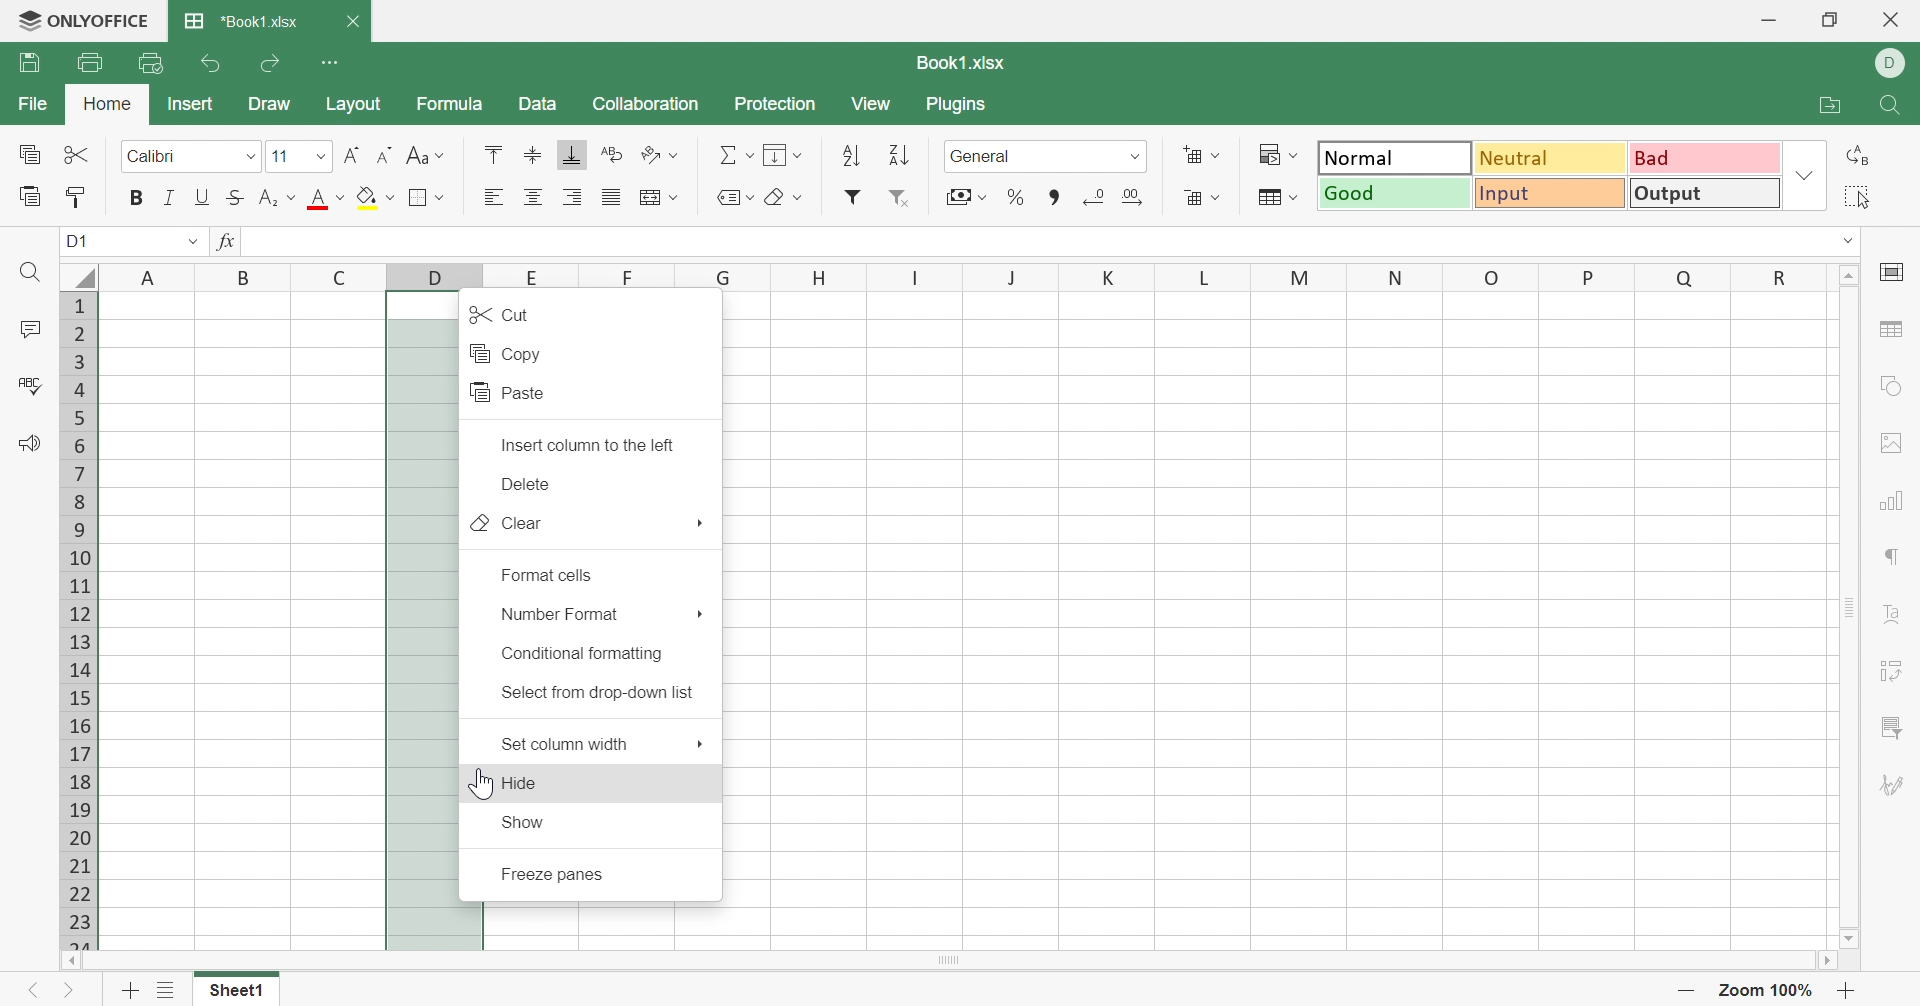 The height and width of the screenshot is (1006, 1920). What do you see at coordinates (645, 195) in the screenshot?
I see `Merge and center` at bounding box center [645, 195].